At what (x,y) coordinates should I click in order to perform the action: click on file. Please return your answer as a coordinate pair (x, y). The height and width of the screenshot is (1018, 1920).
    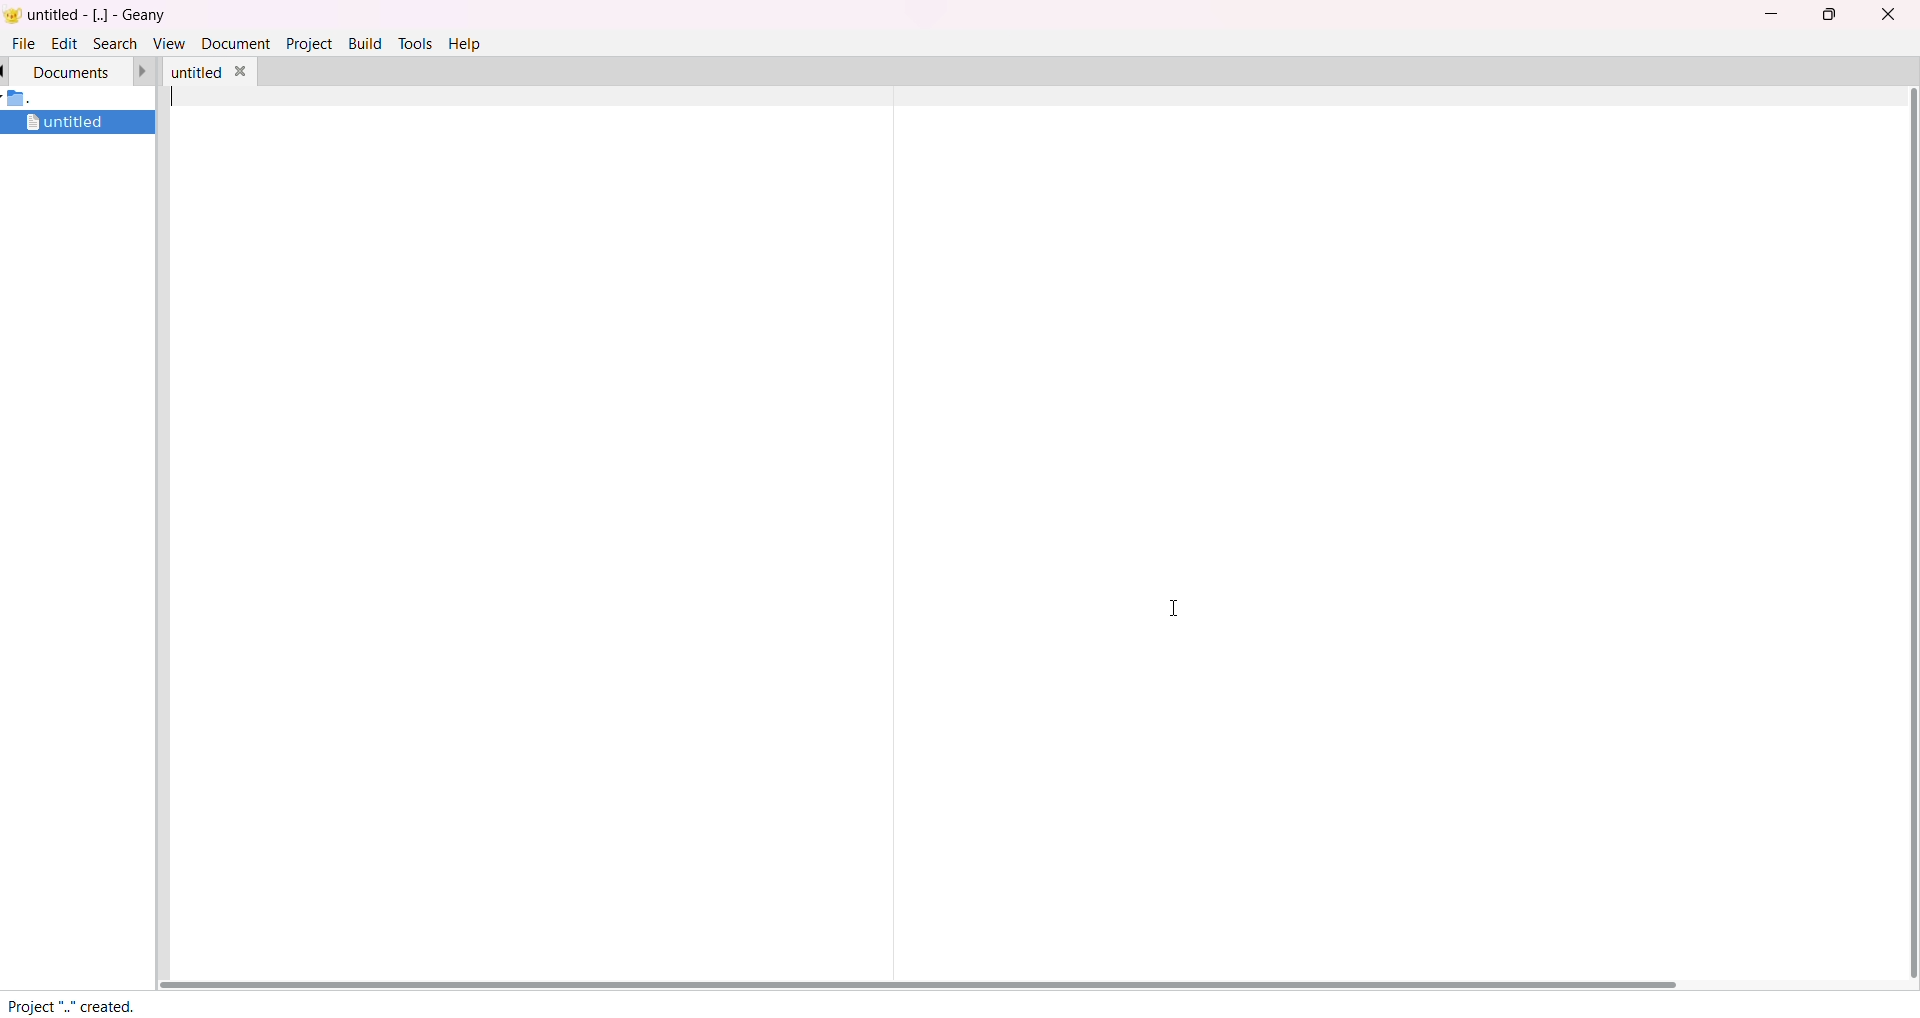
    Looking at the image, I should click on (21, 42).